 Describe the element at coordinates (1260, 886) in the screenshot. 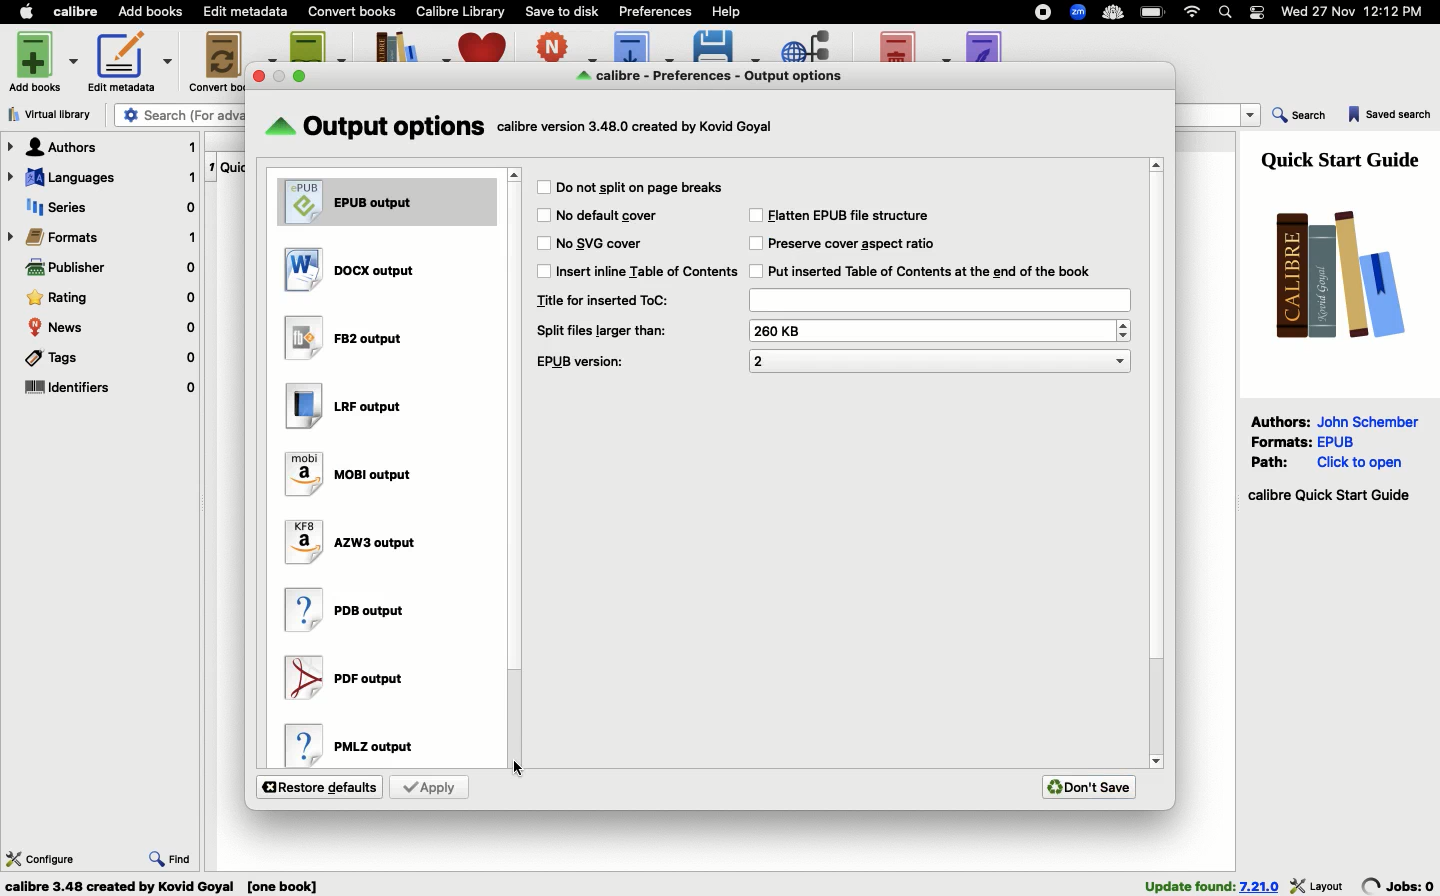

I see `version` at that location.